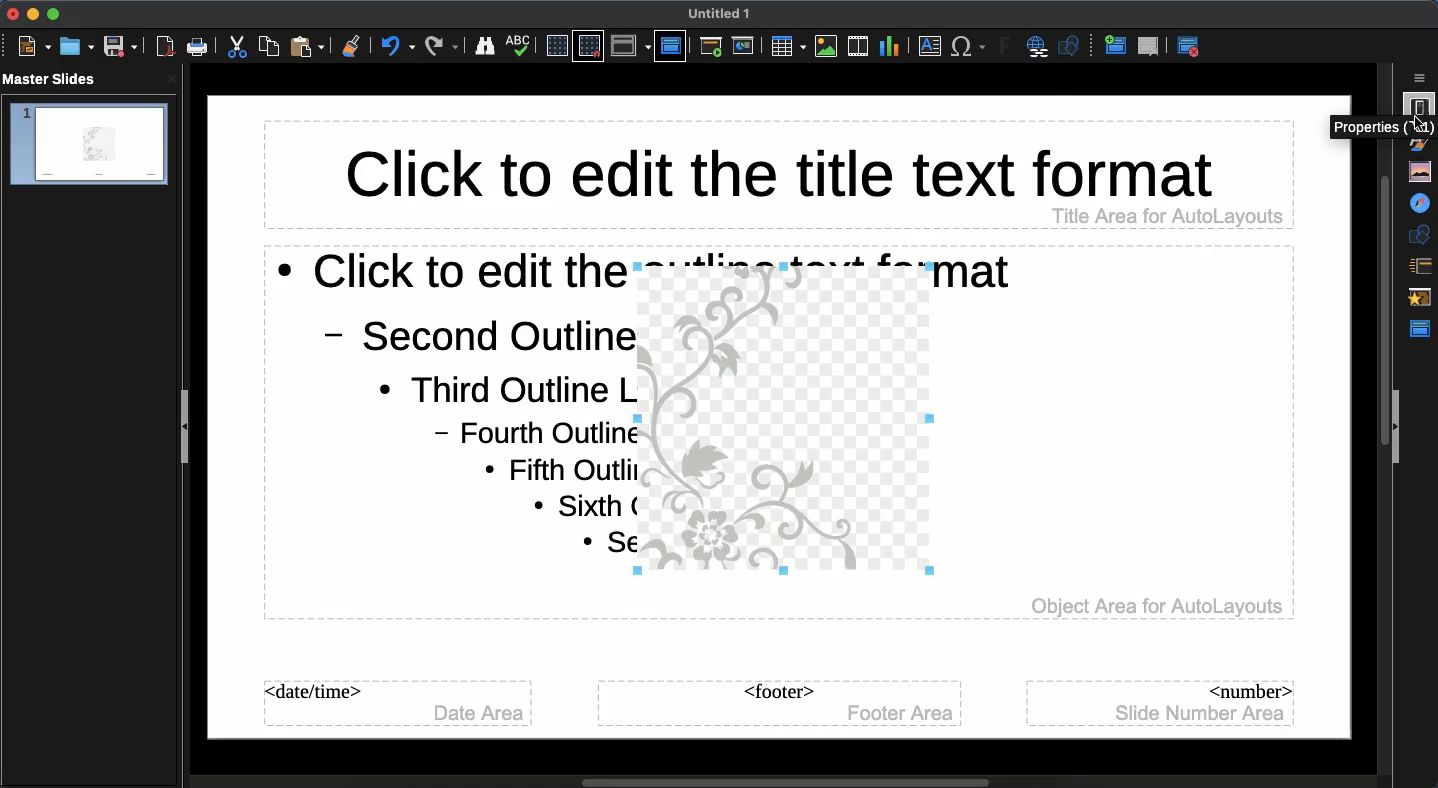 The width and height of the screenshot is (1438, 788). What do you see at coordinates (927, 47) in the screenshot?
I see `Textbox` at bounding box center [927, 47].